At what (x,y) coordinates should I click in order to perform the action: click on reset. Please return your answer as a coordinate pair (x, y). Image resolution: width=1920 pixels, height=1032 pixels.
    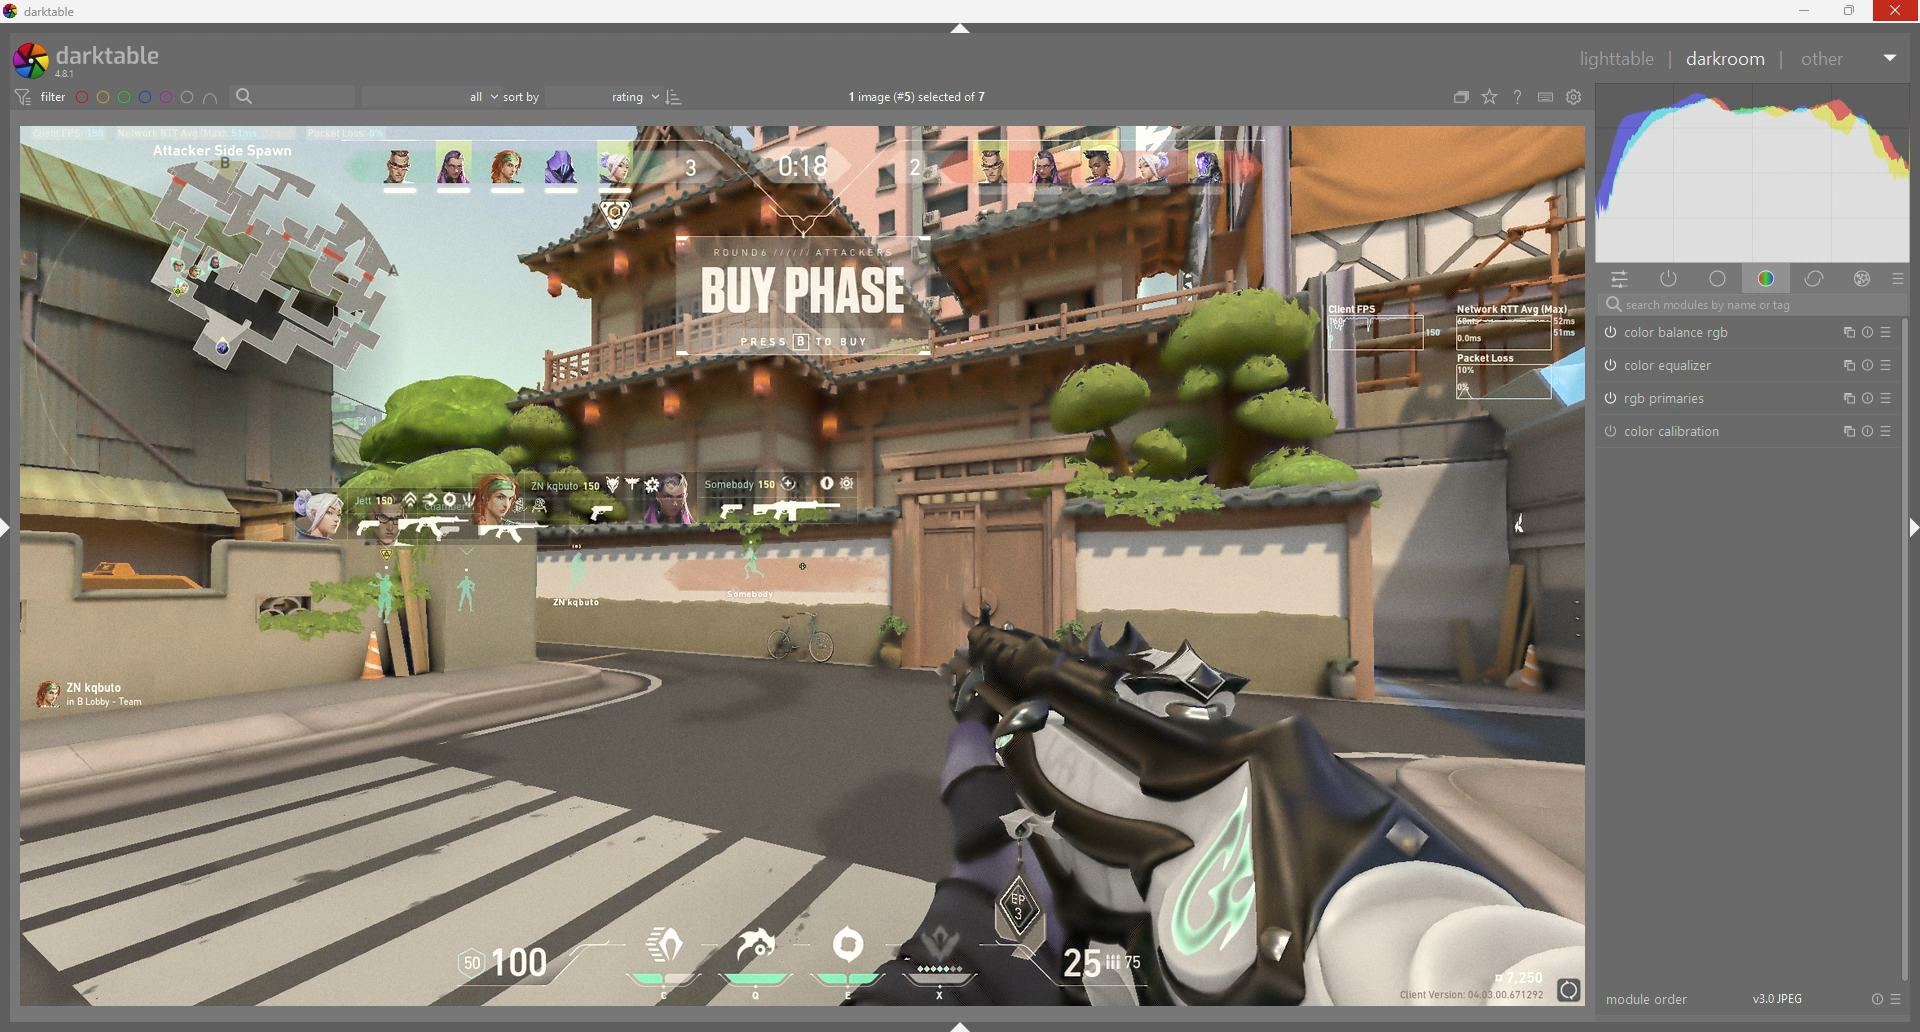
    Looking at the image, I should click on (1876, 1000).